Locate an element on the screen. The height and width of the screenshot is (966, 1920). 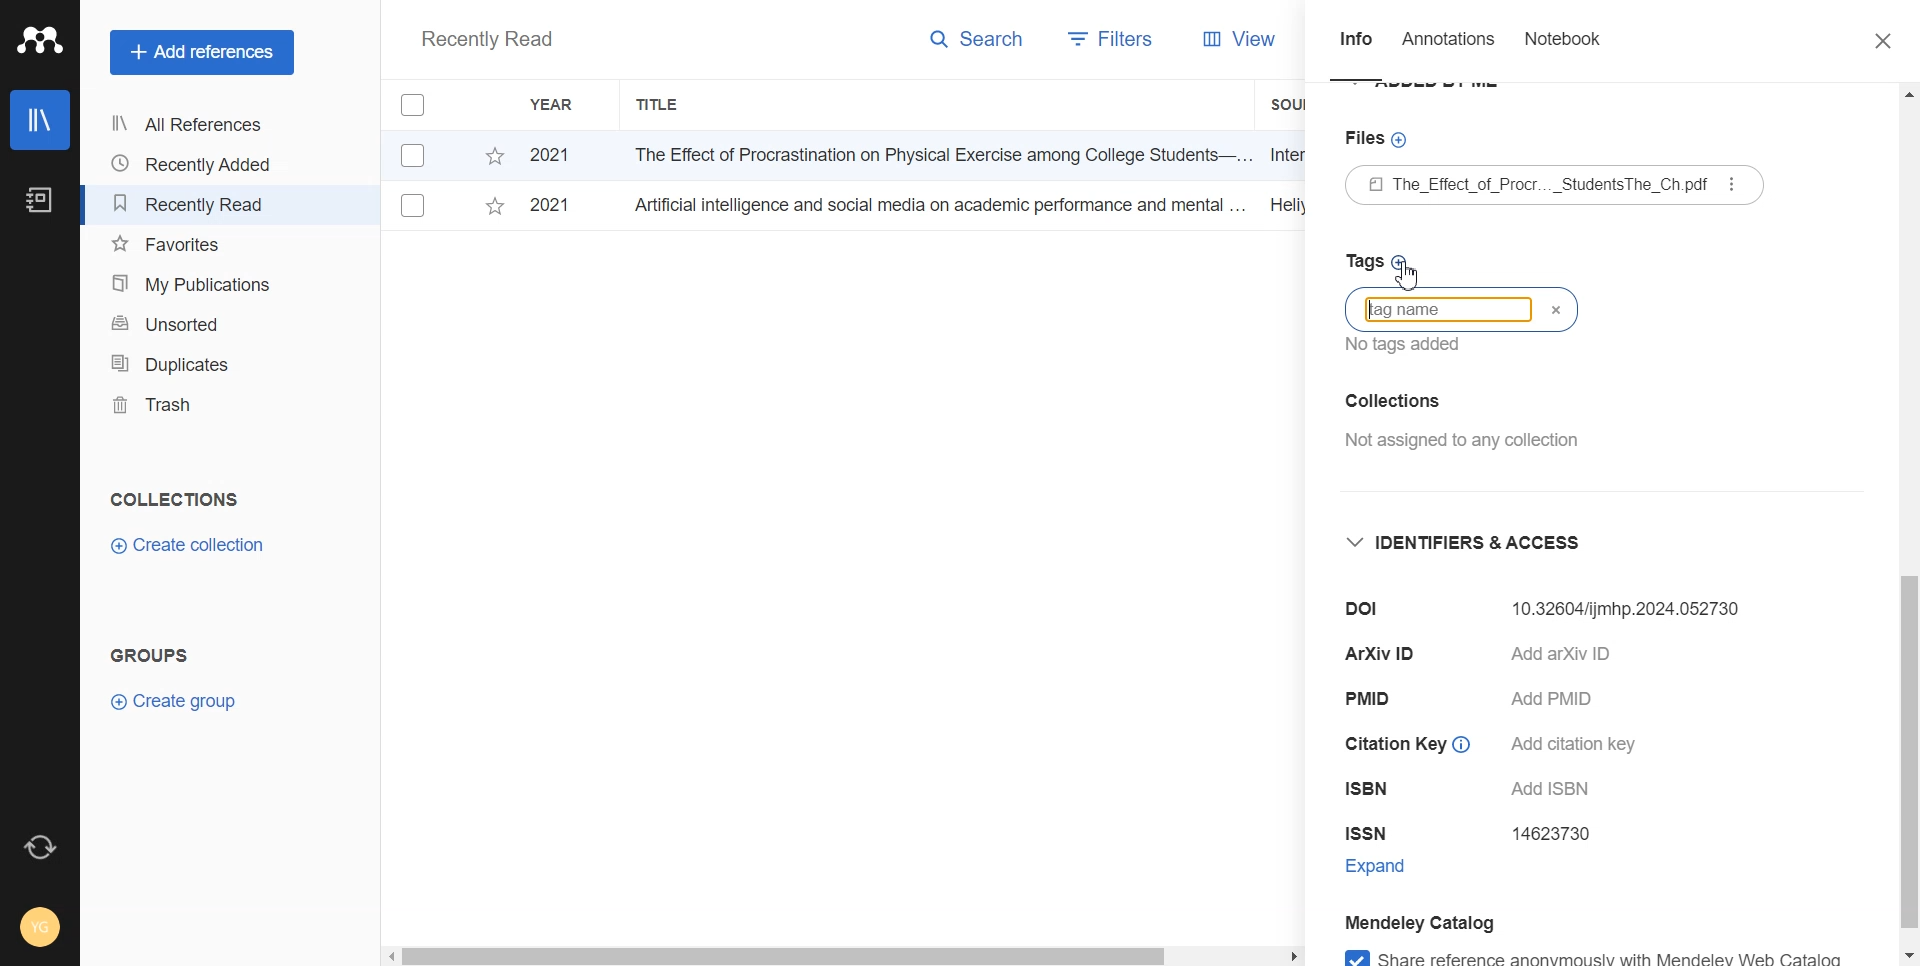
Create group is located at coordinates (175, 699).